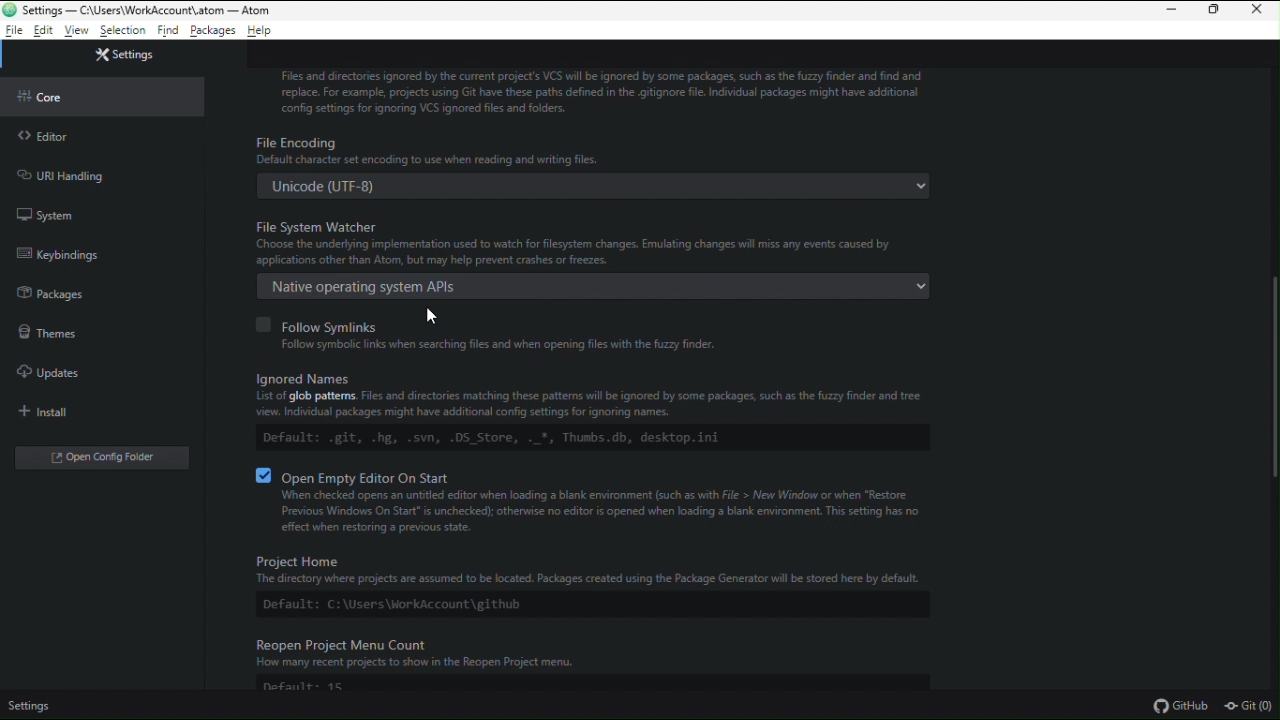 The image size is (1280, 720). Describe the element at coordinates (1216, 12) in the screenshot. I see `Restore` at that location.